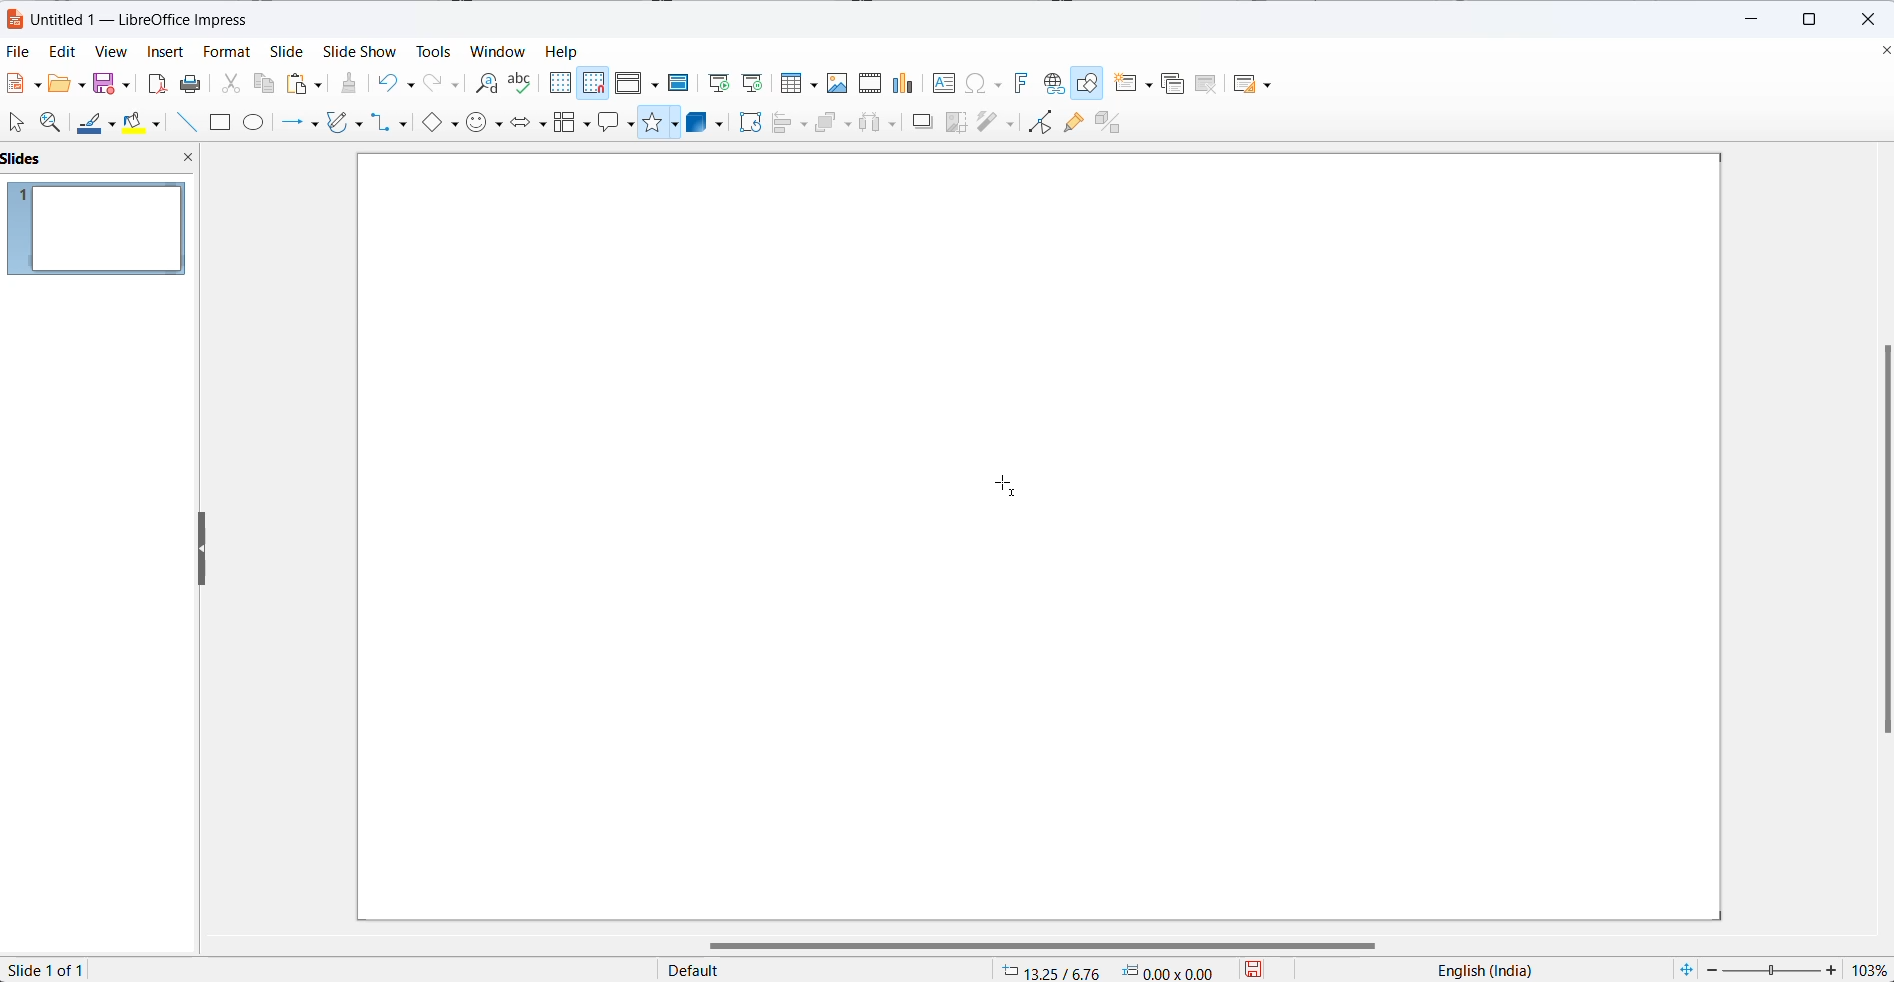 The image size is (1894, 982). Describe the element at coordinates (1686, 969) in the screenshot. I see `fit slide to current window` at that location.